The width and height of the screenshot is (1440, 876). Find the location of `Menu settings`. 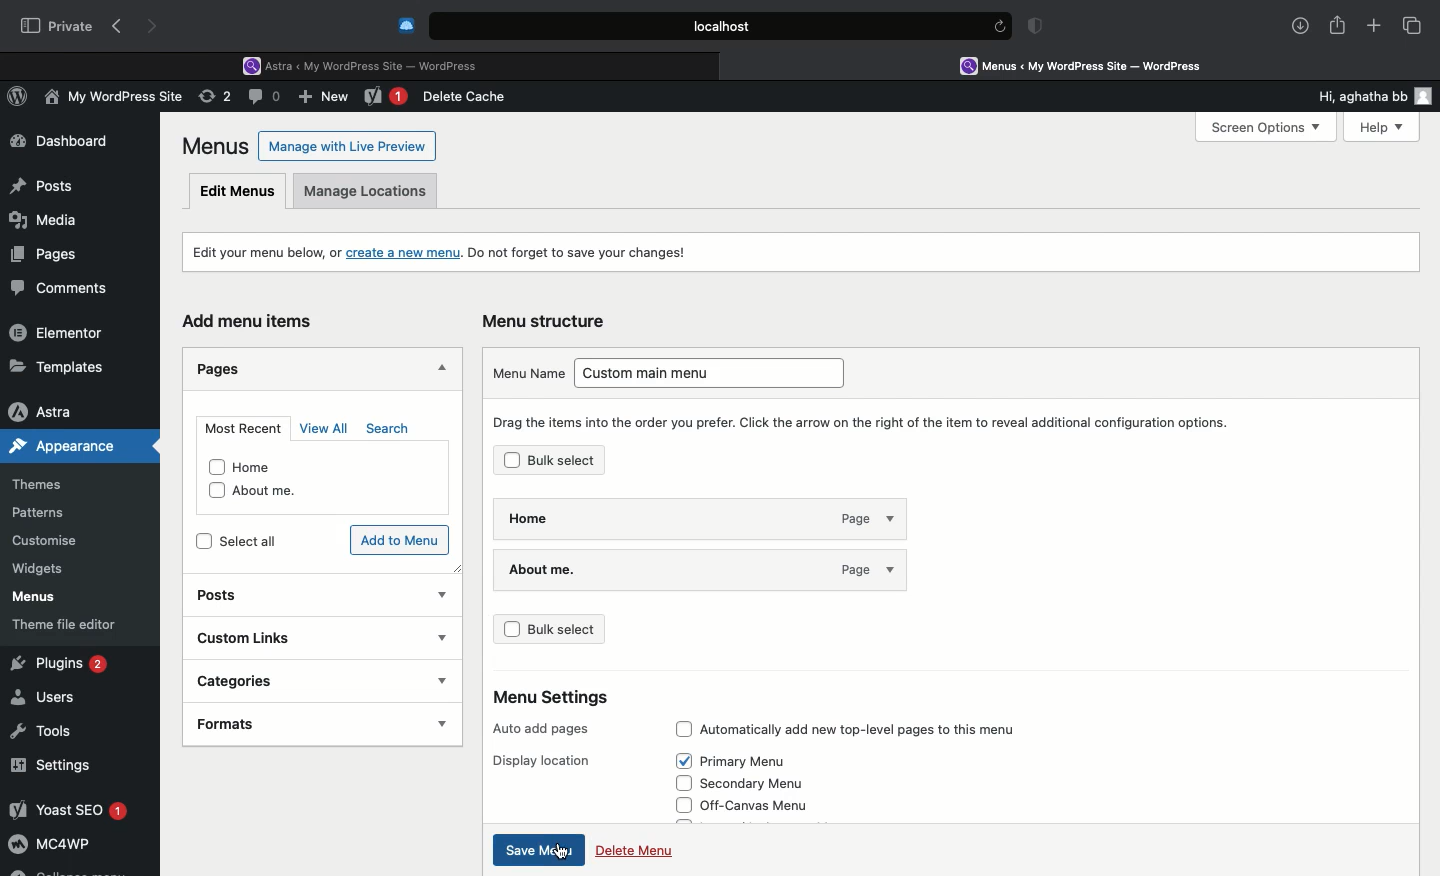

Menu settings is located at coordinates (554, 698).